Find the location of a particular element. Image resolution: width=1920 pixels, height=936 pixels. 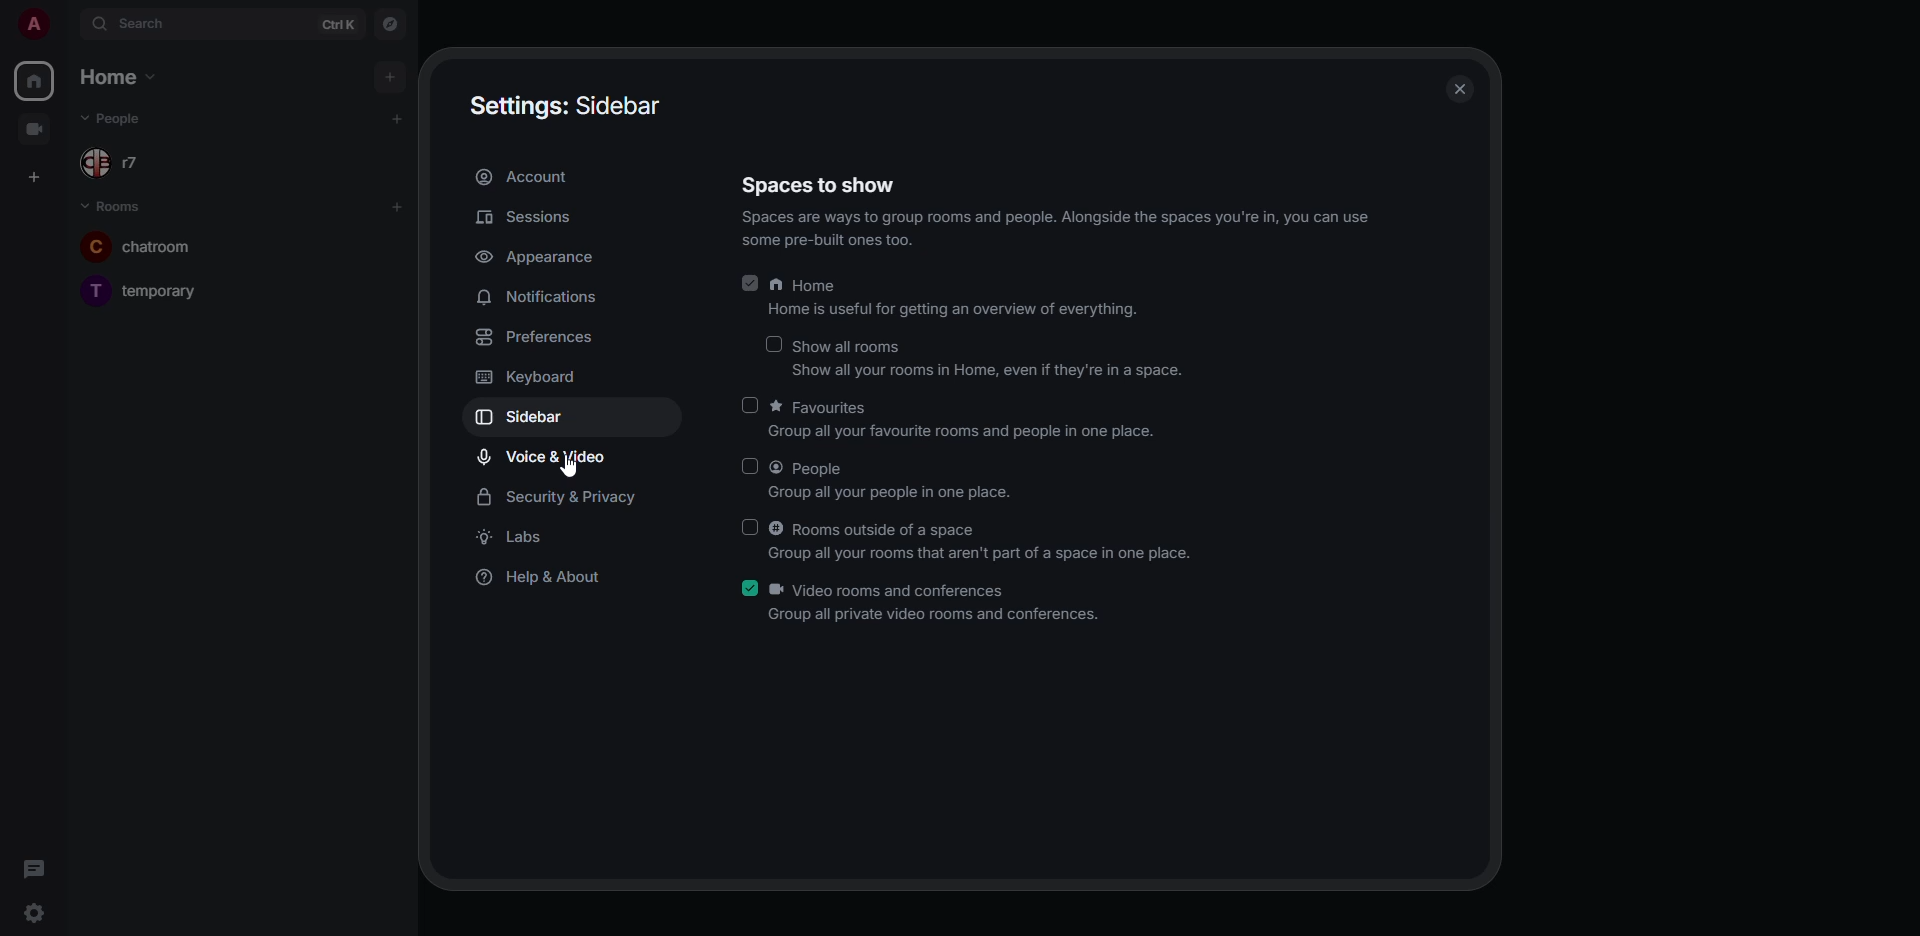

chatroom is located at coordinates (157, 246).